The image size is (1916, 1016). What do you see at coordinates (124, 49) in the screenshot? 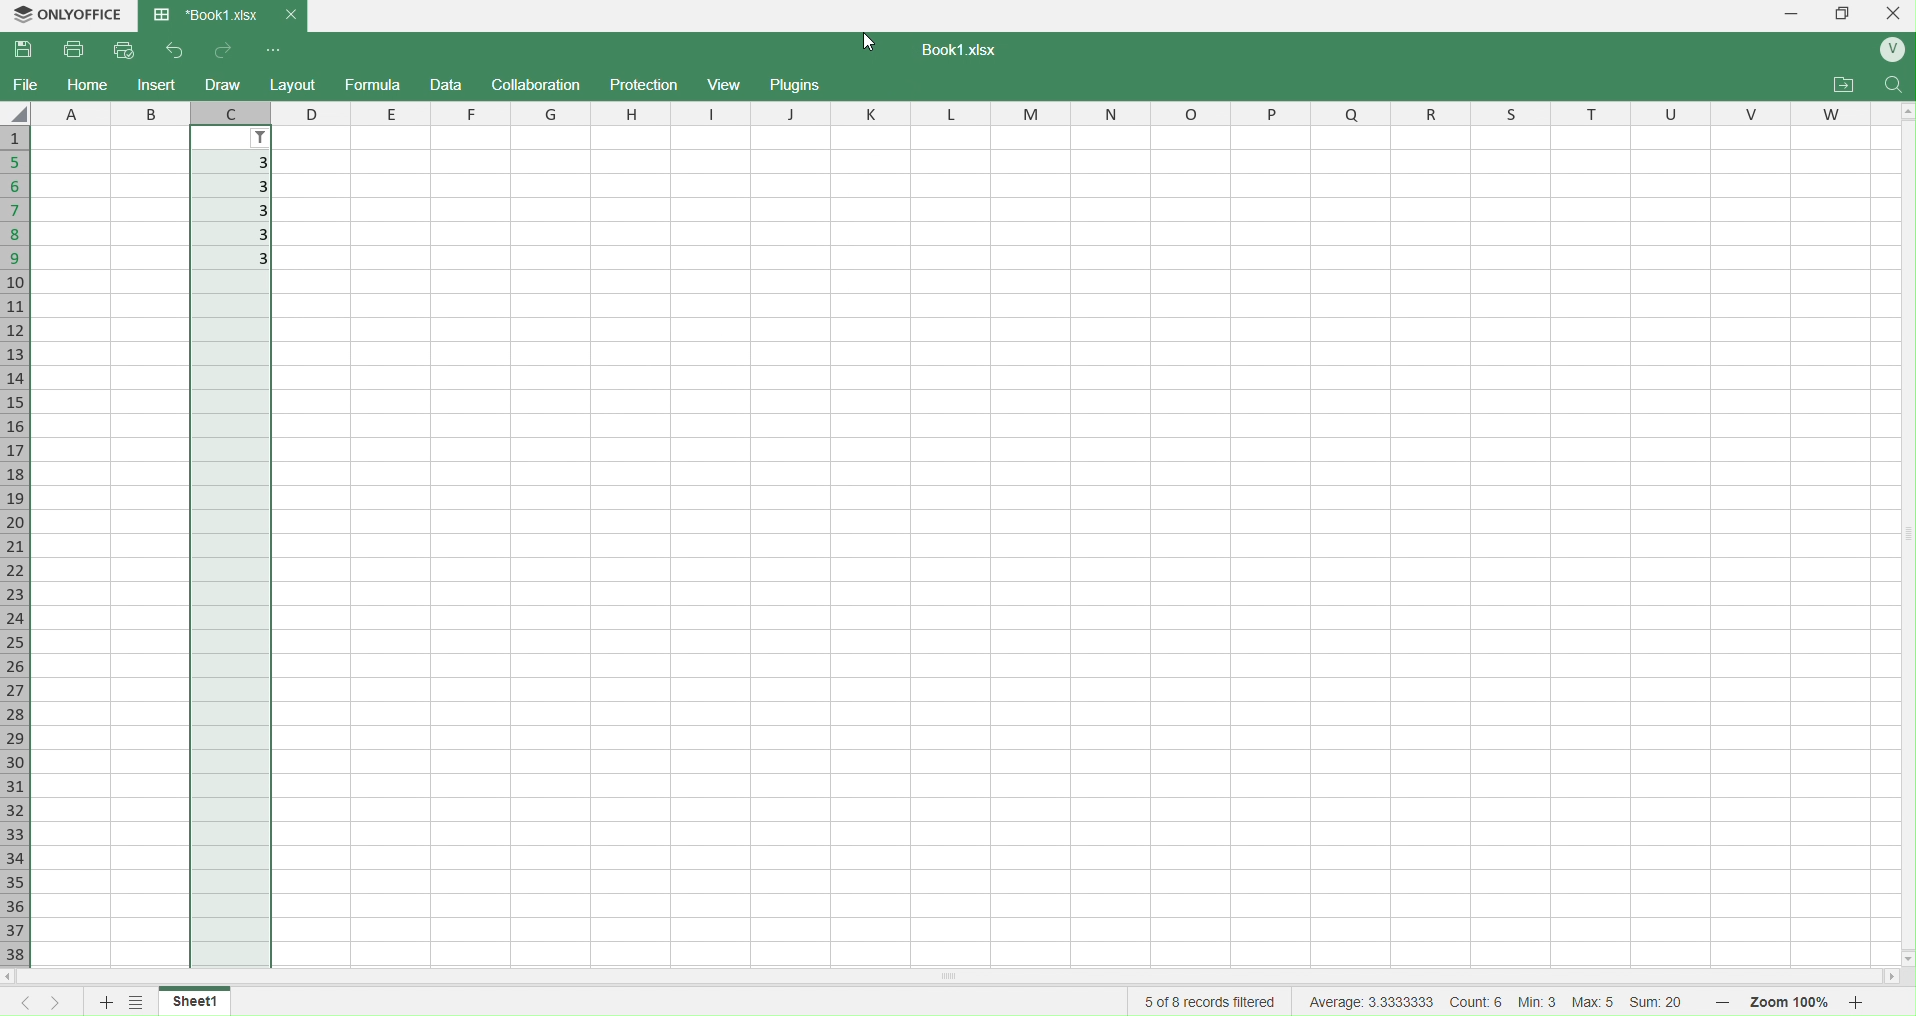
I see `Quick Print` at bounding box center [124, 49].